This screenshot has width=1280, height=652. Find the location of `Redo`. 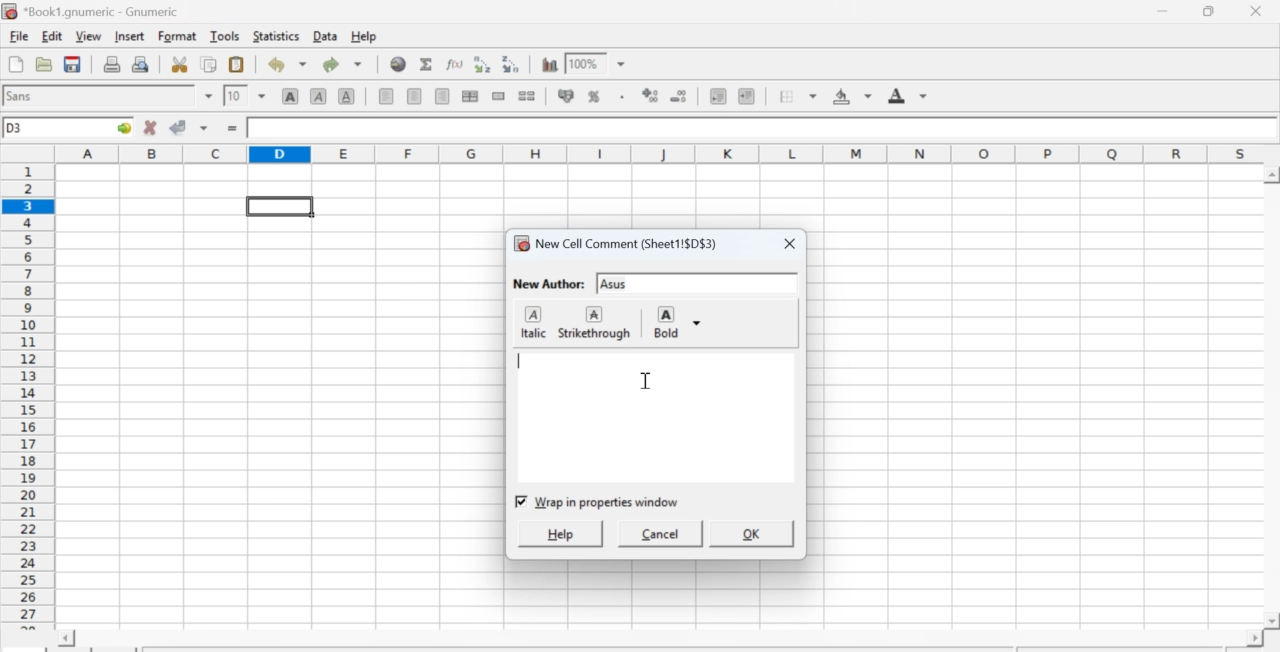

Redo is located at coordinates (346, 64).